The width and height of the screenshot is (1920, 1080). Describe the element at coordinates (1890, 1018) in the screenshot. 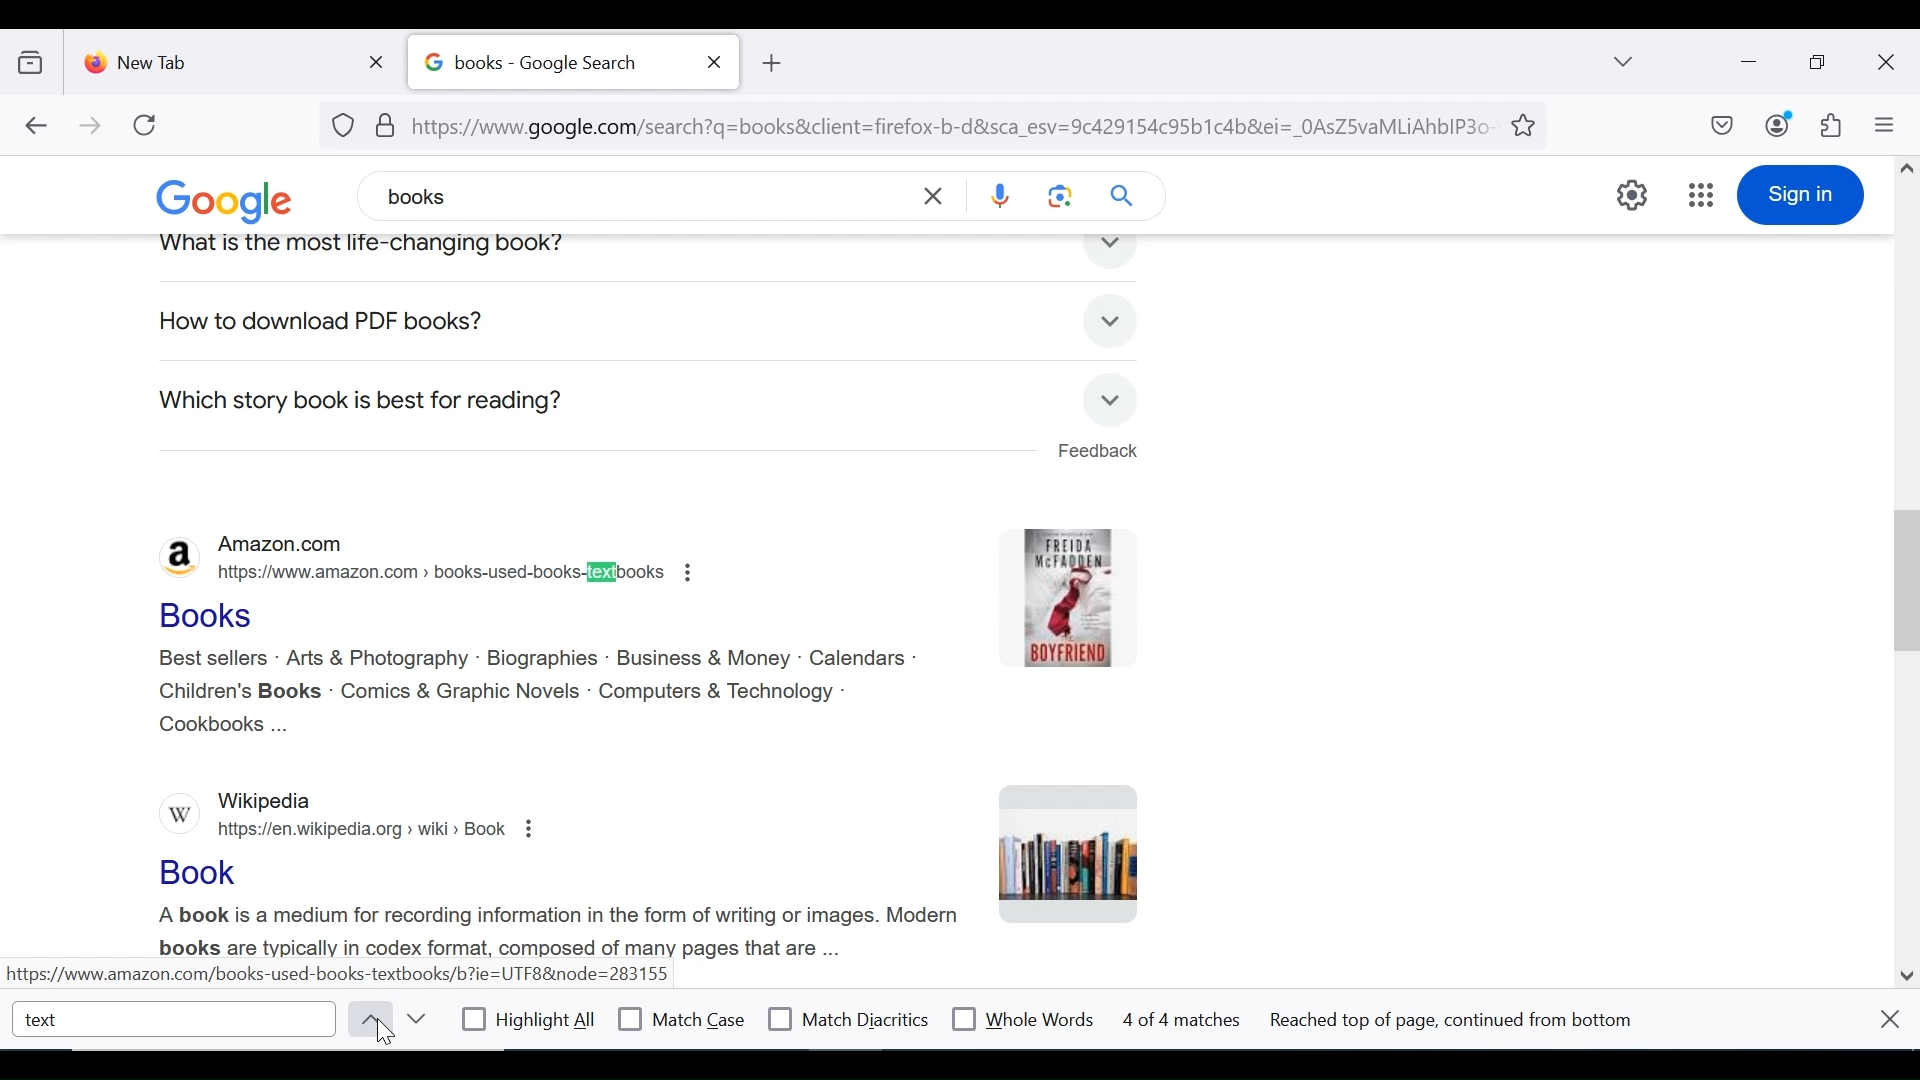

I see `close` at that location.